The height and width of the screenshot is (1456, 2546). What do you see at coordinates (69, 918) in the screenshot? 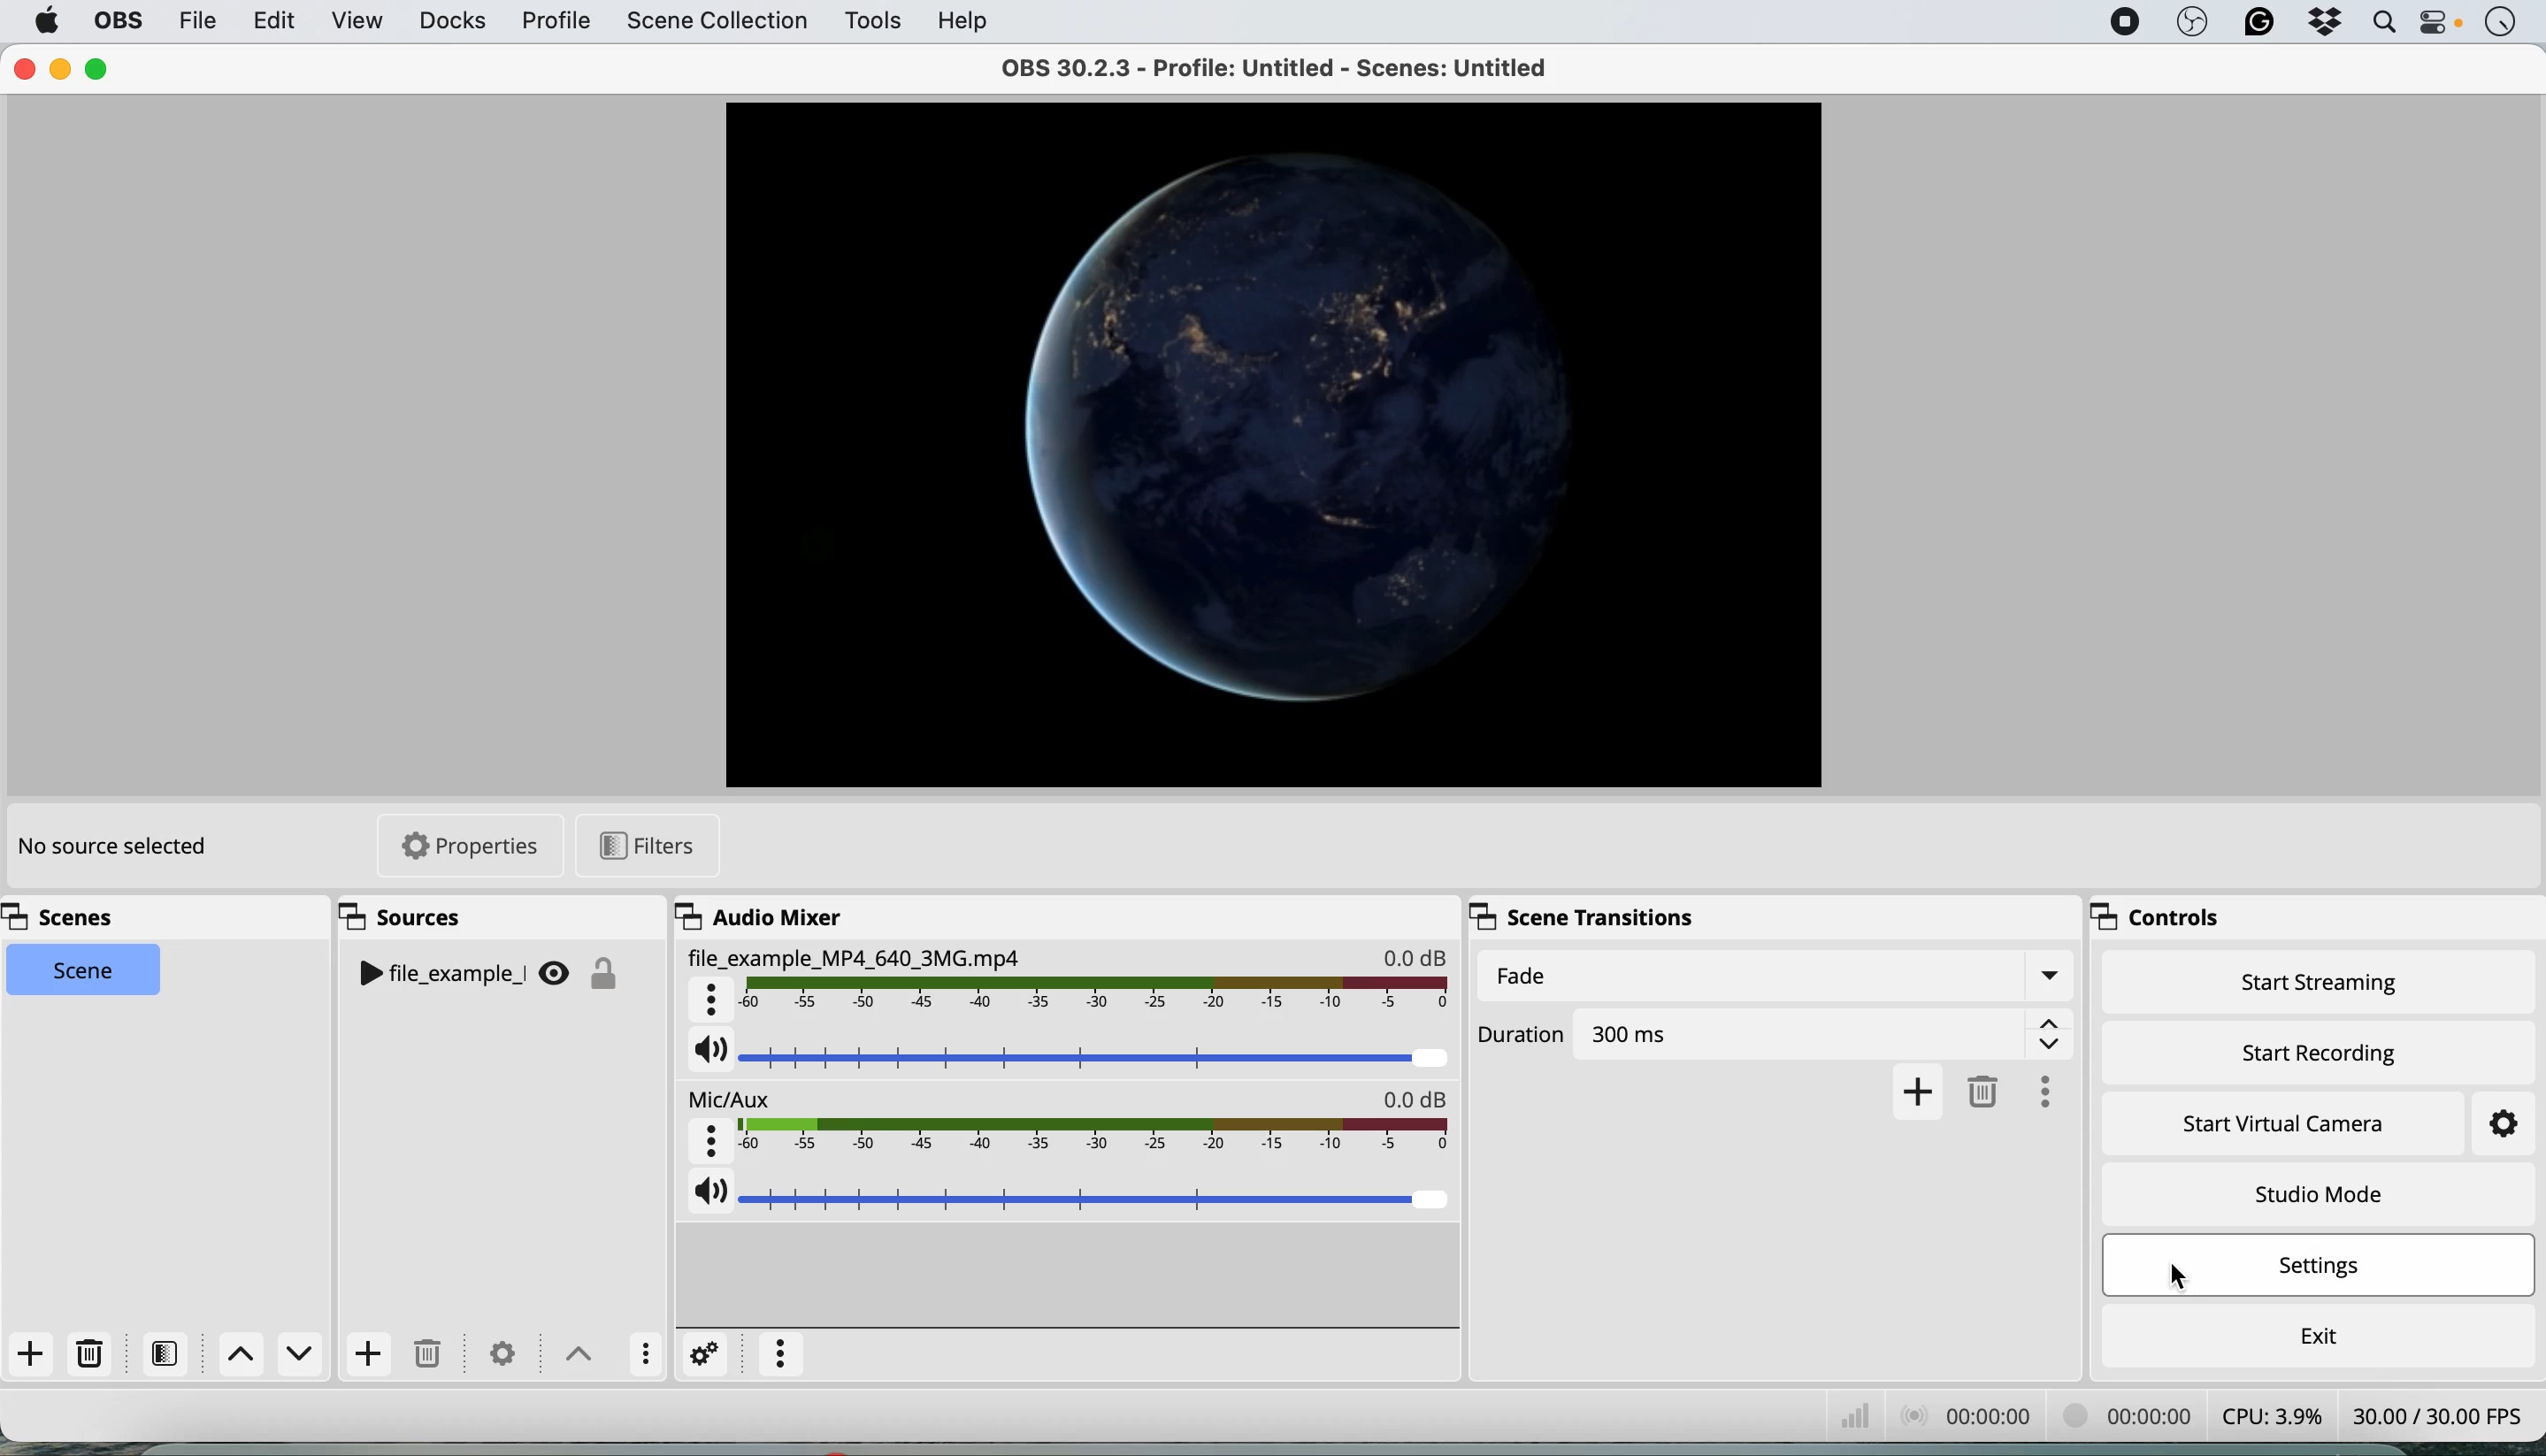
I see `scenes` at bounding box center [69, 918].